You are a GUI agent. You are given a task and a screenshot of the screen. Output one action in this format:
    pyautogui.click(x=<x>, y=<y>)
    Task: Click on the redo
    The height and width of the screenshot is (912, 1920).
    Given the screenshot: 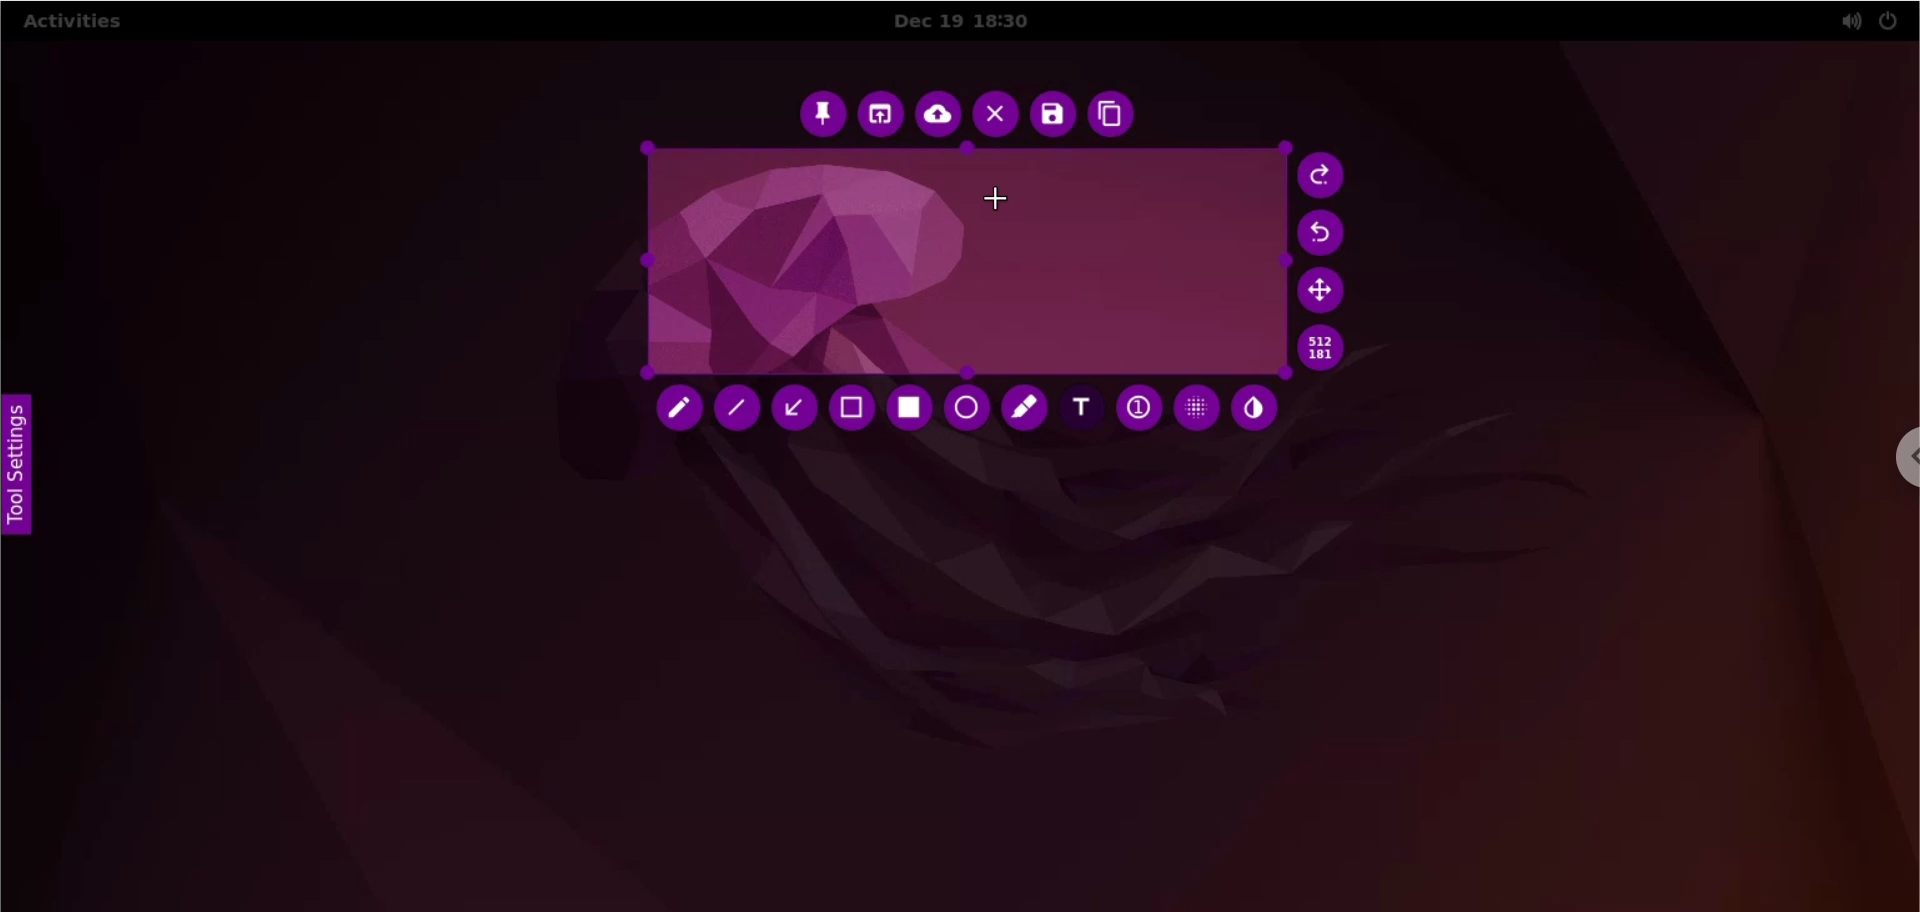 What is the action you would take?
    pyautogui.click(x=1324, y=177)
    